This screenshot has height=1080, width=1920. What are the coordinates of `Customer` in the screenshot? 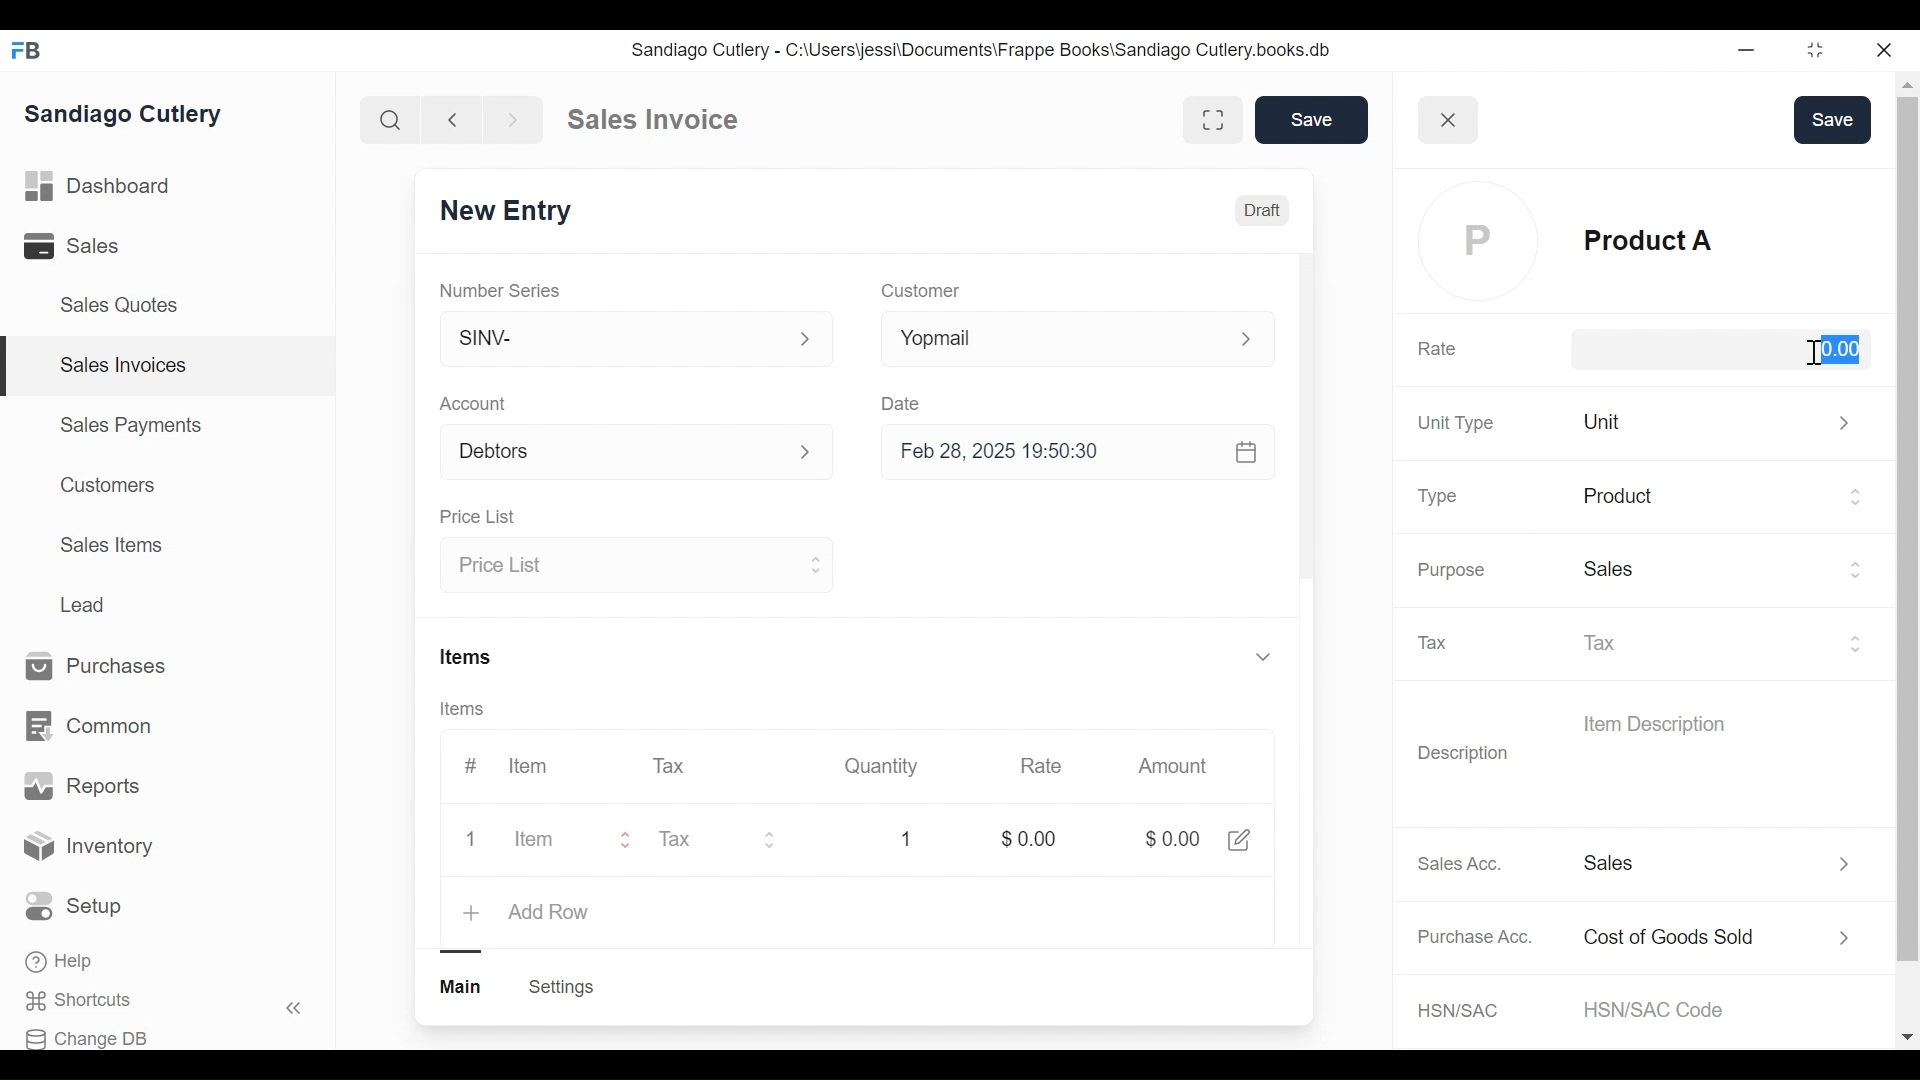 It's located at (927, 290).